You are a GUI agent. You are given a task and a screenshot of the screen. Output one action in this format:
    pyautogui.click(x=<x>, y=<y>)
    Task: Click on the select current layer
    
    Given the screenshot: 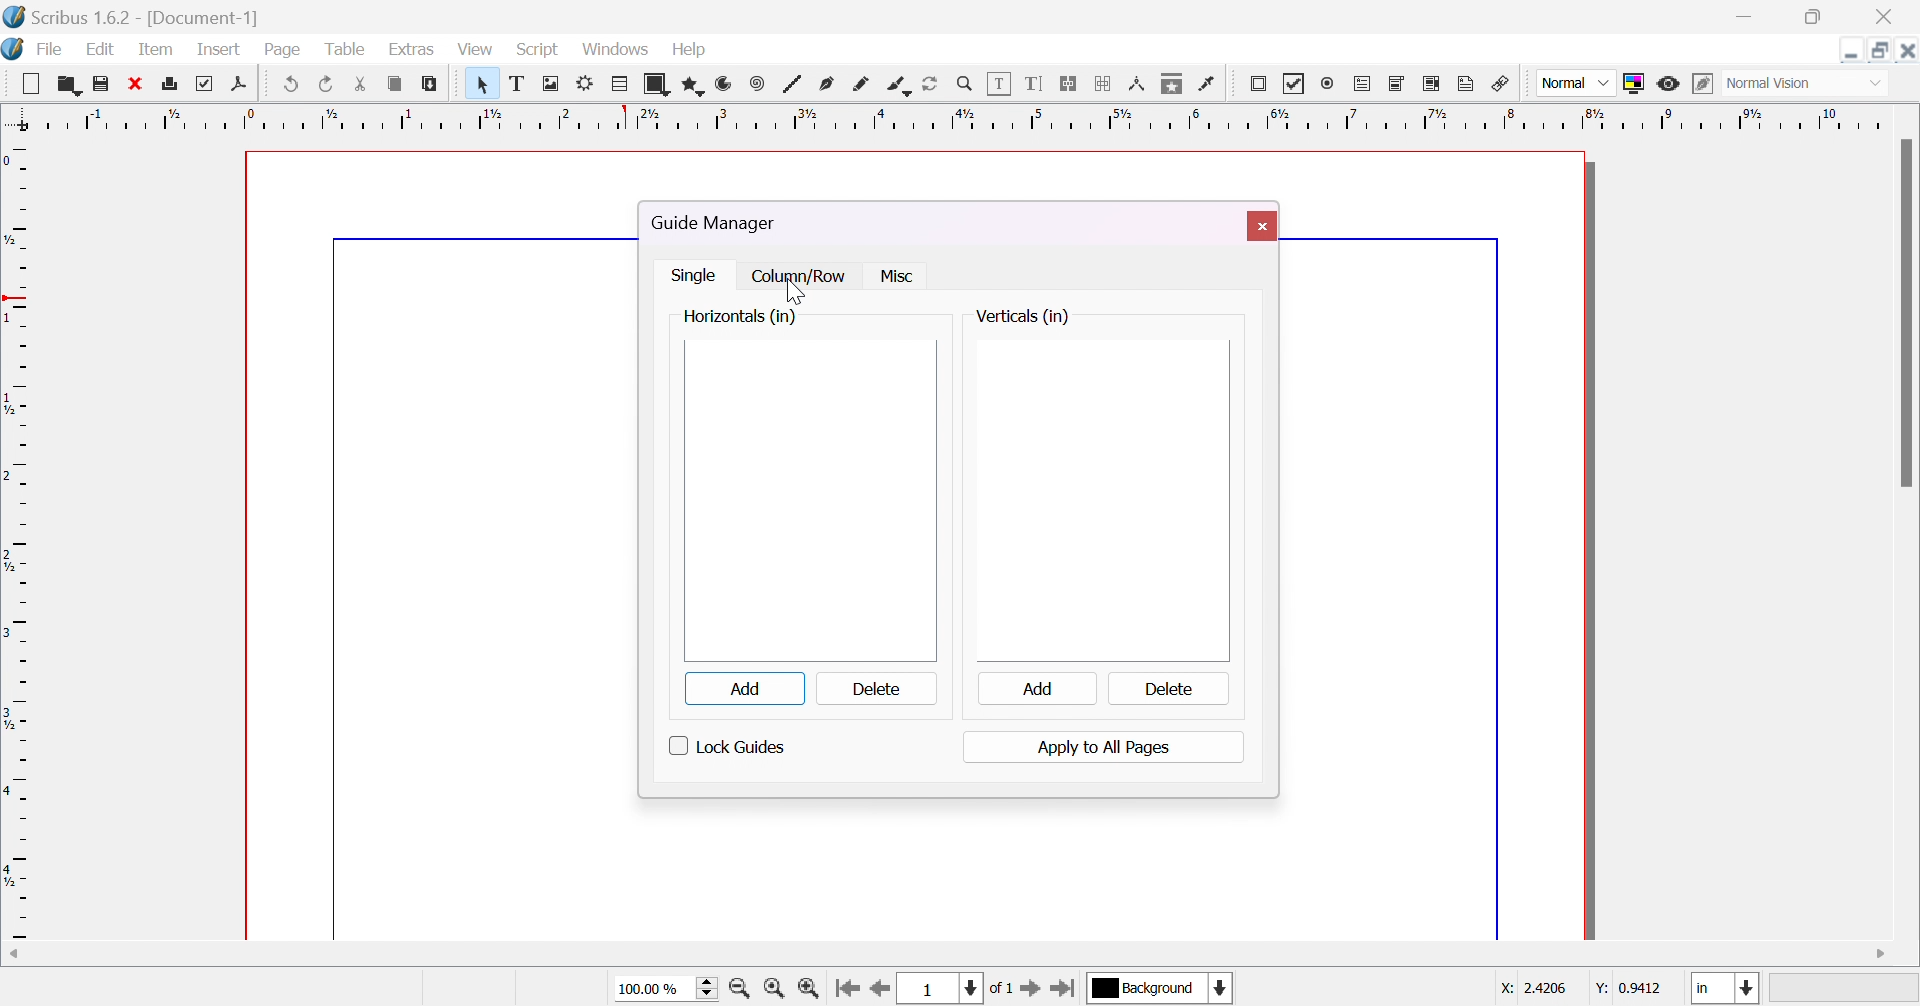 What is the action you would take?
    pyautogui.click(x=1145, y=988)
    